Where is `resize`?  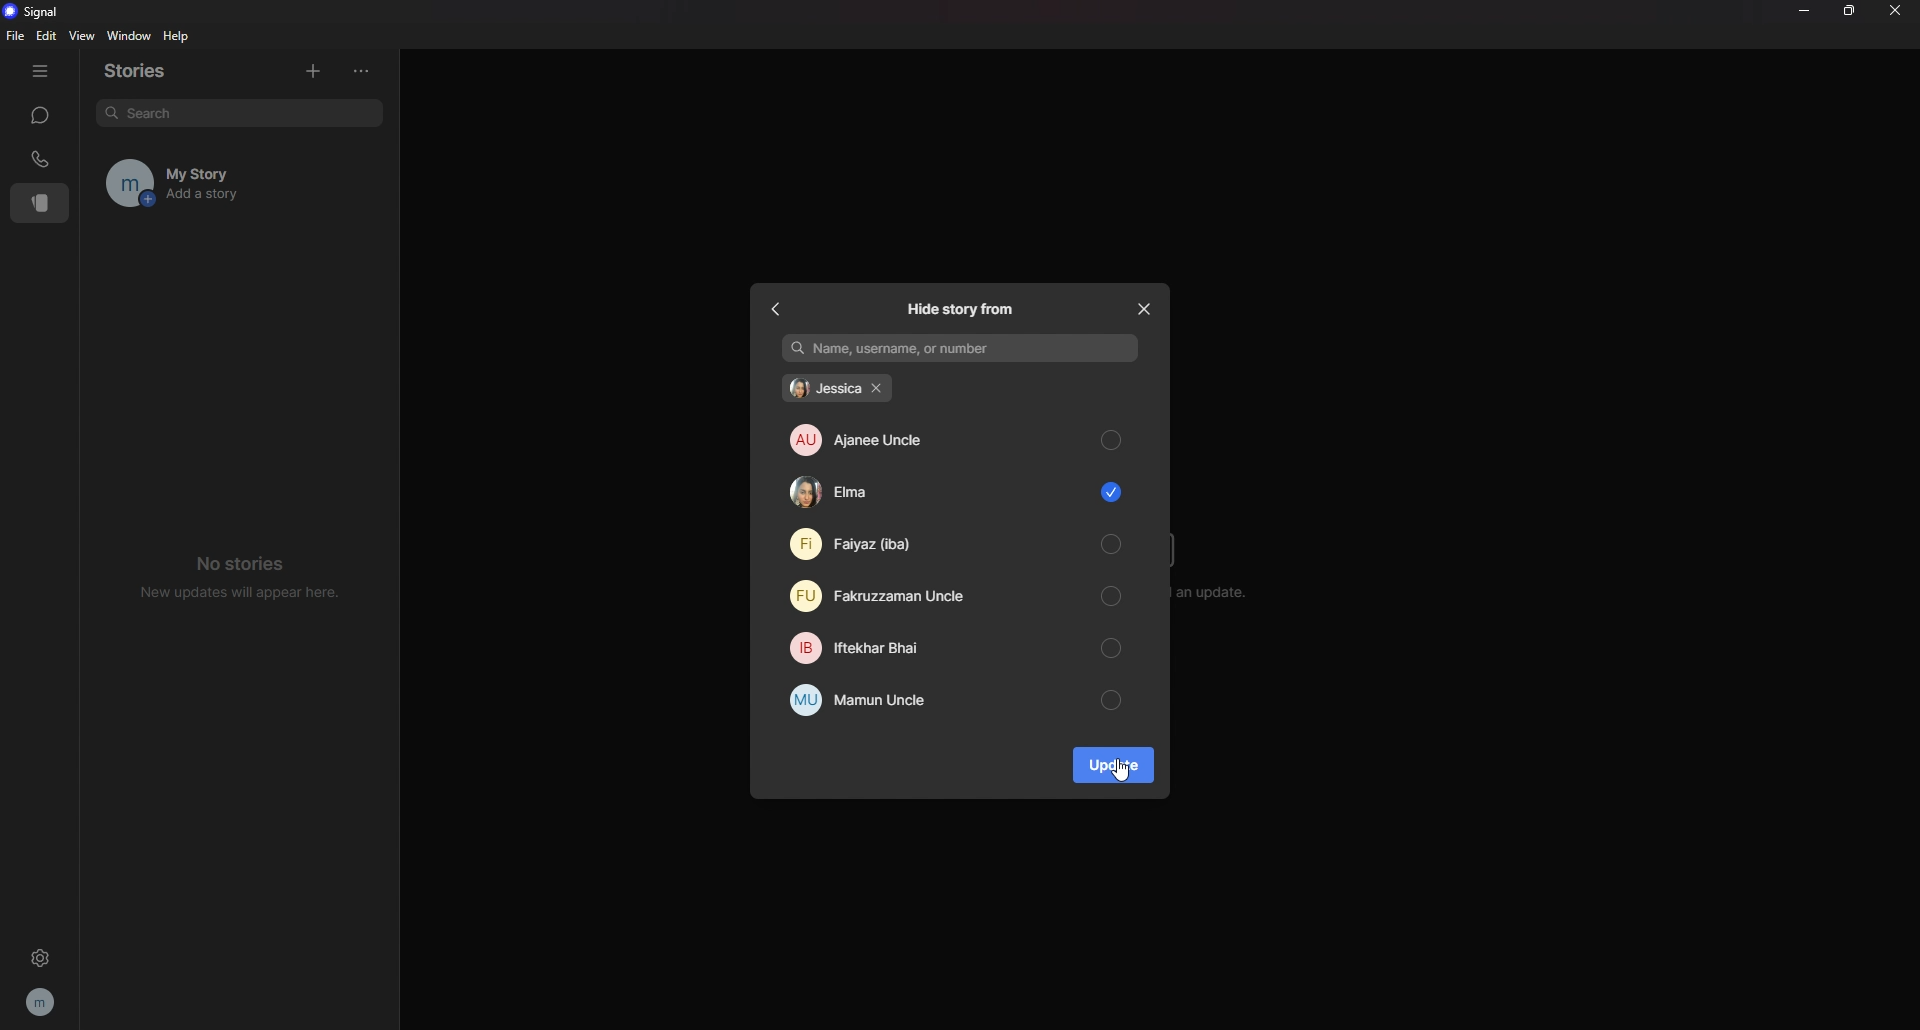
resize is located at coordinates (1851, 12).